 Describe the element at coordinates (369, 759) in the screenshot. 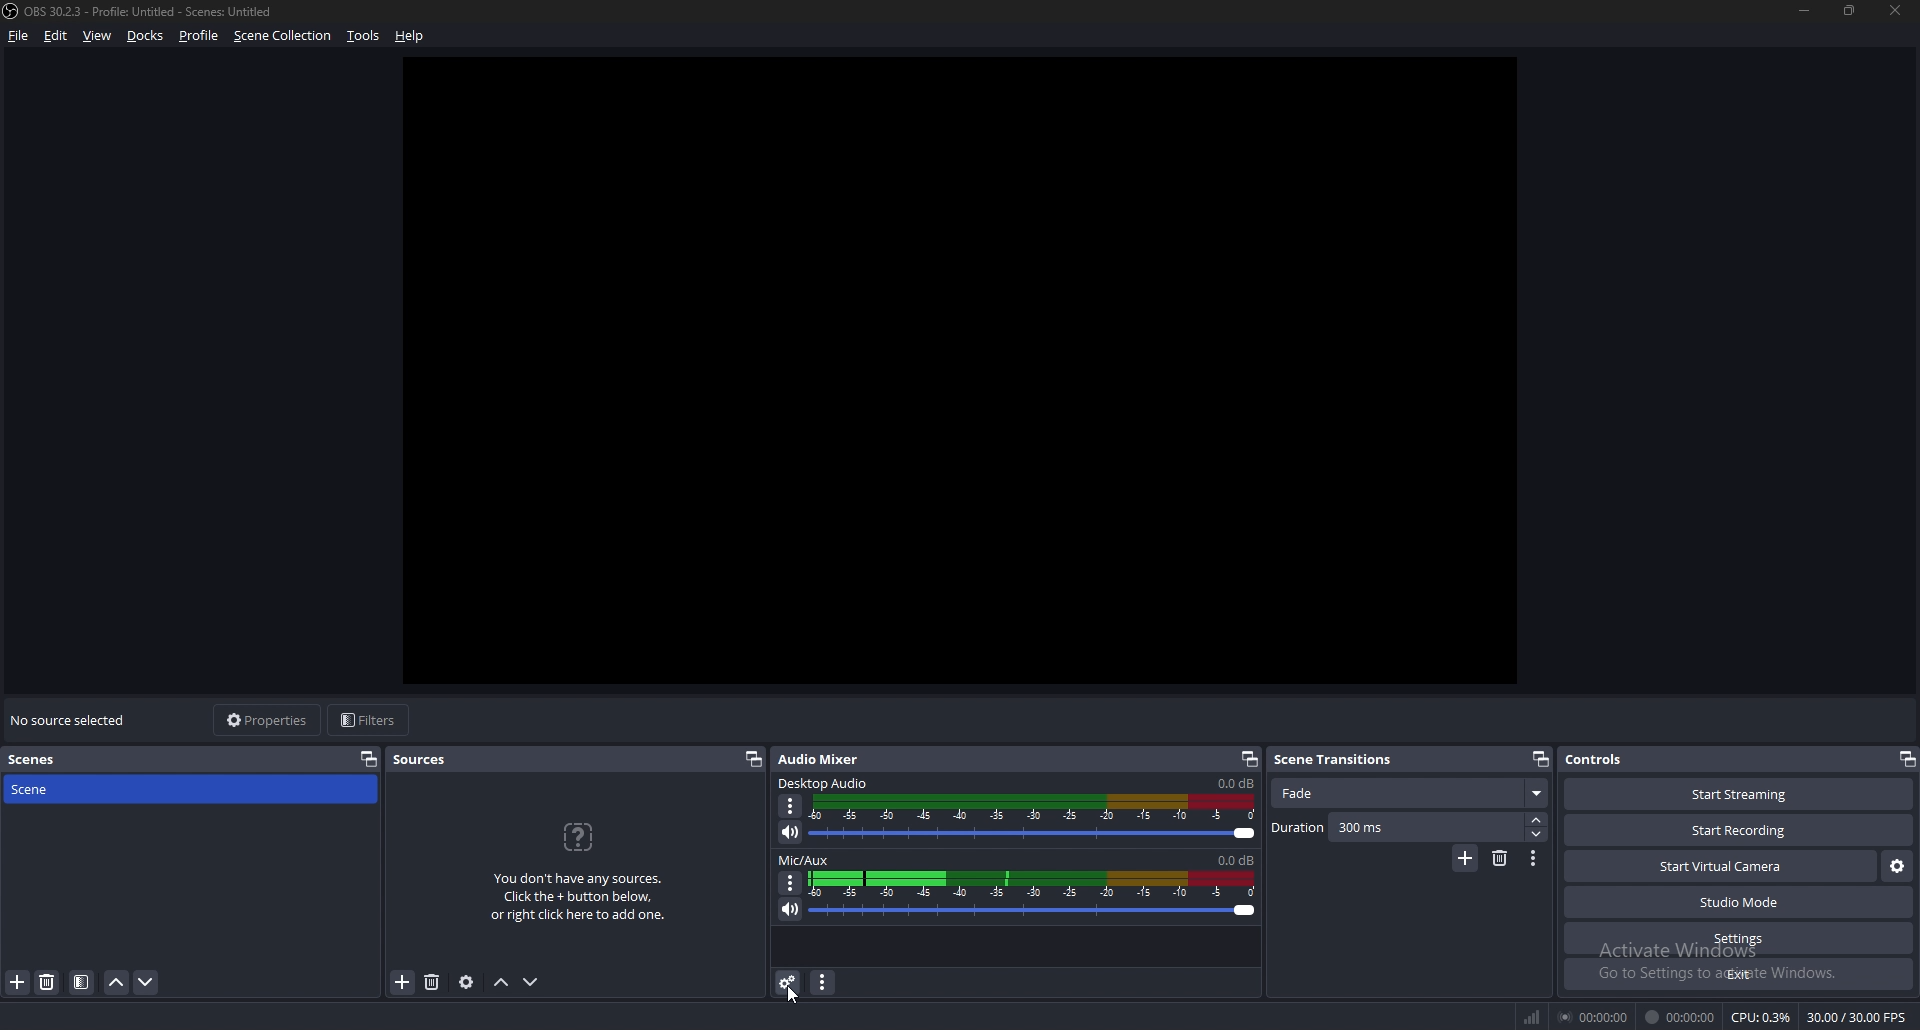

I see `pop out` at that location.